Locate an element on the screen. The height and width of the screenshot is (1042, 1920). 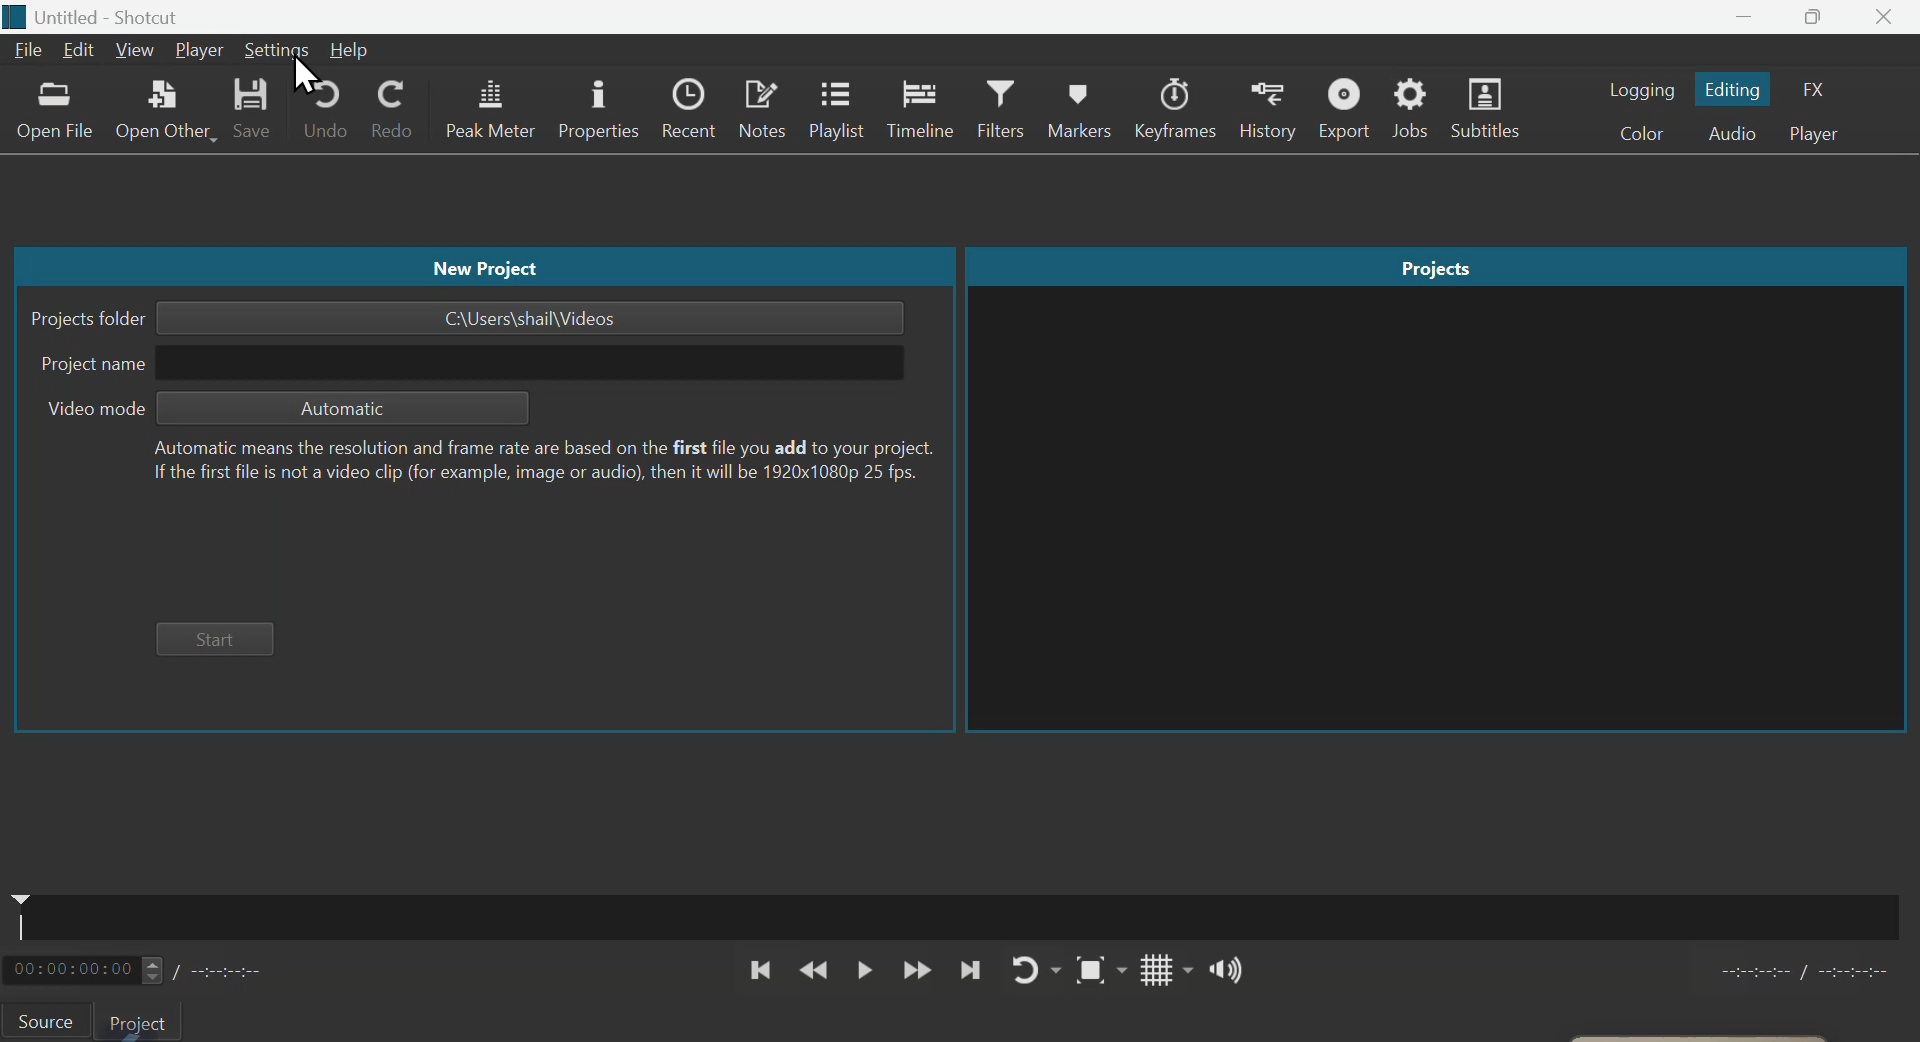
Keyframes is located at coordinates (1178, 109).